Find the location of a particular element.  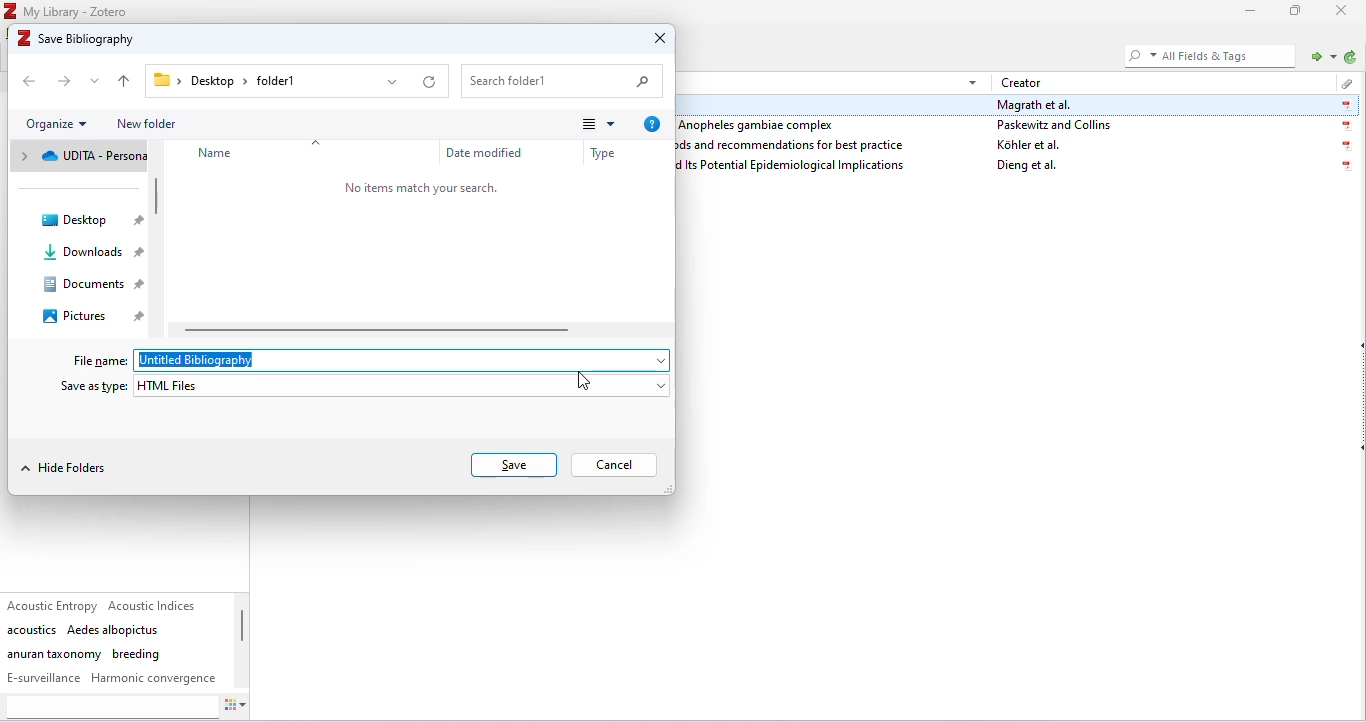

horizontal scroll bar is located at coordinates (383, 329).